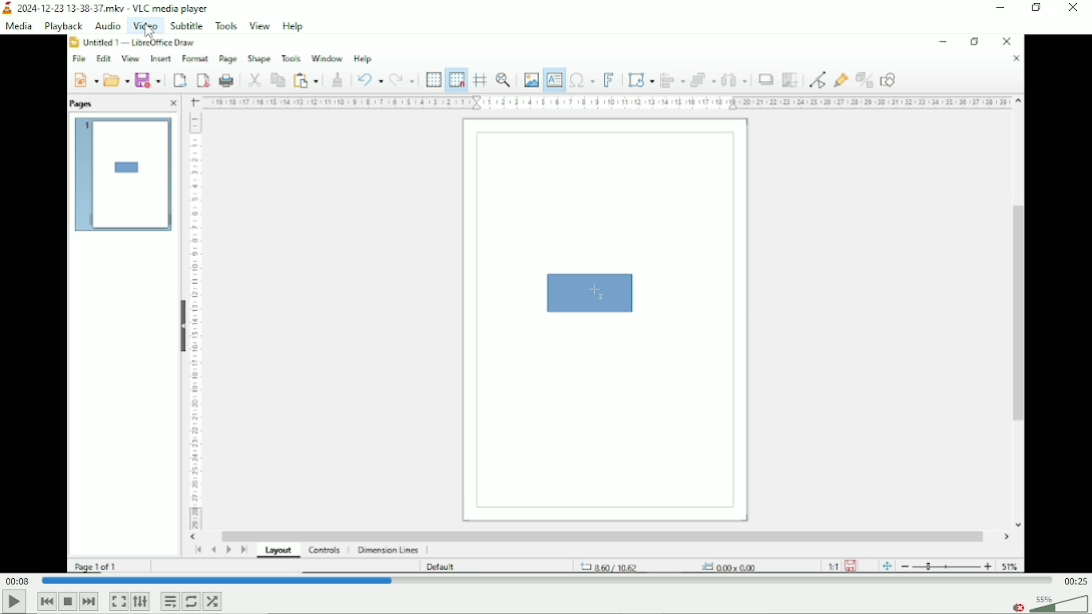  What do you see at coordinates (89, 602) in the screenshot?
I see `Next` at bounding box center [89, 602].